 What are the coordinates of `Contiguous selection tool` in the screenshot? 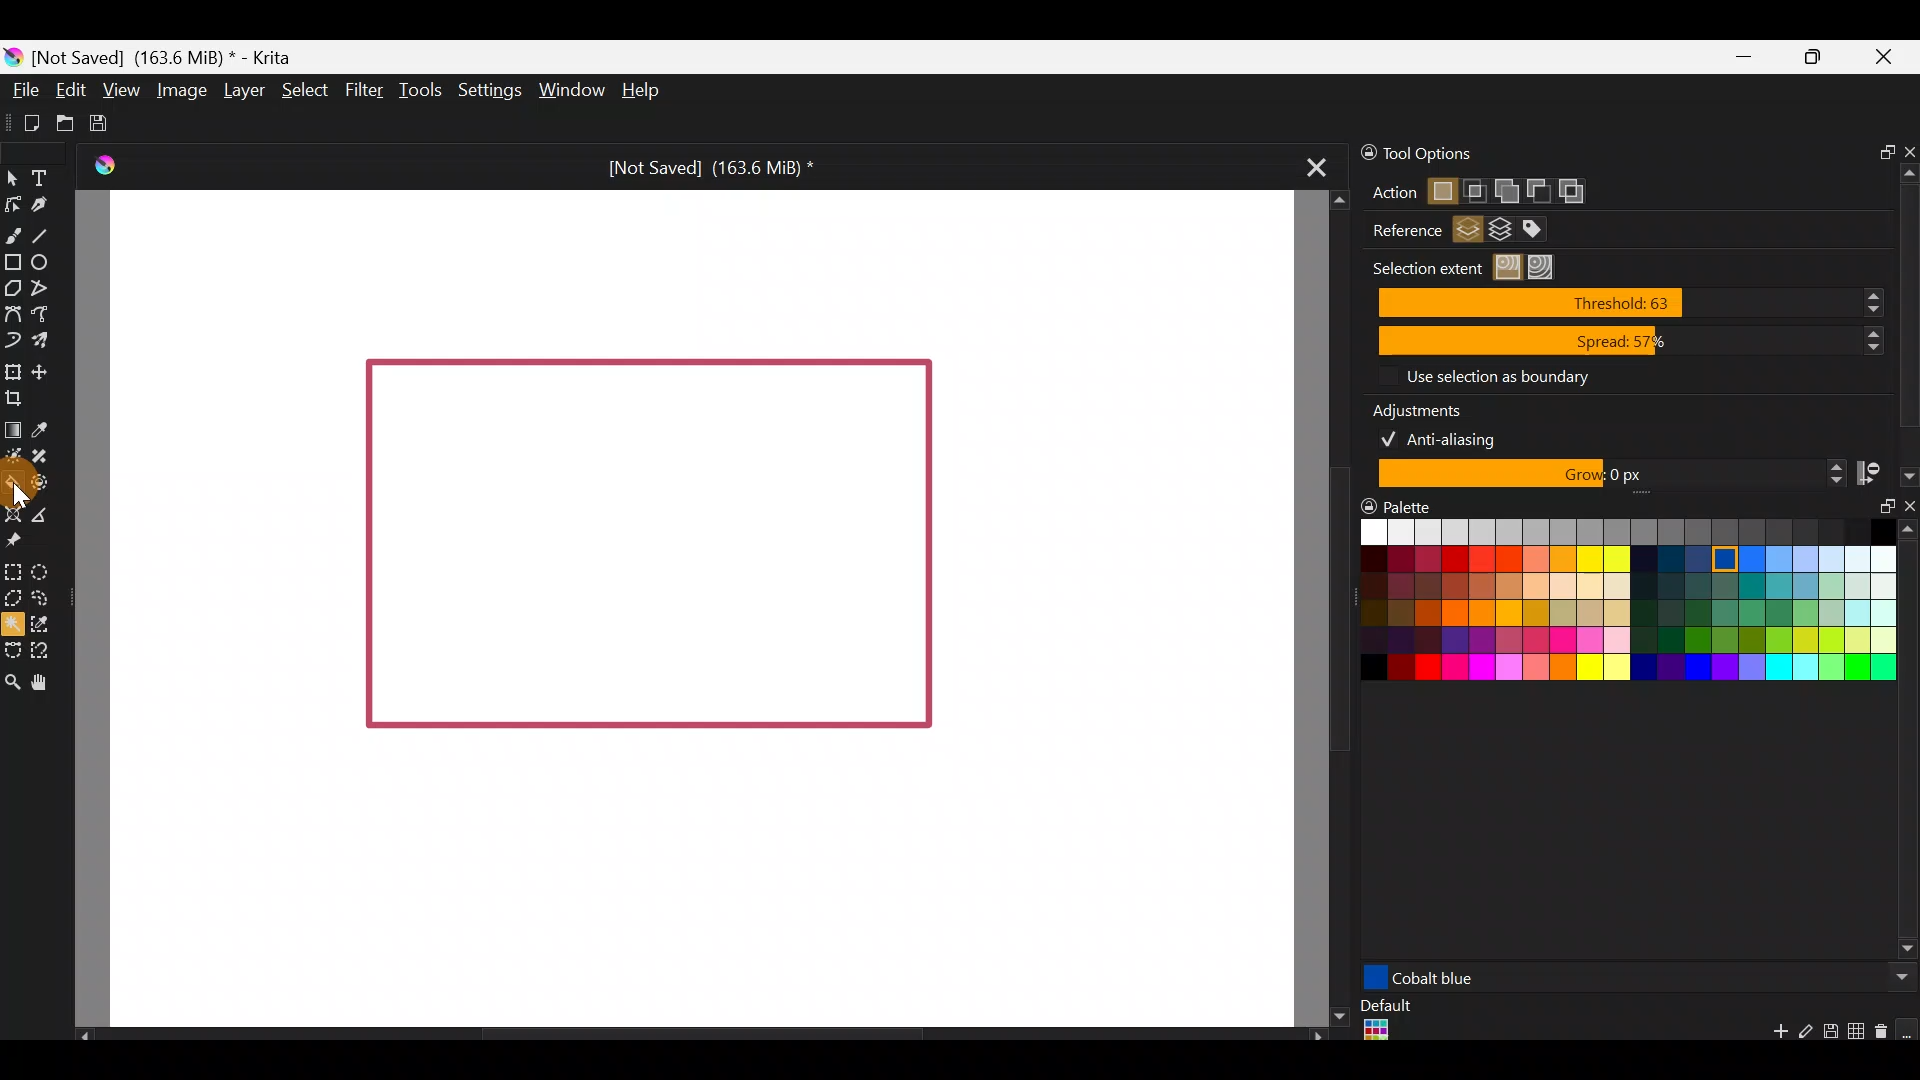 It's located at (14, 624).